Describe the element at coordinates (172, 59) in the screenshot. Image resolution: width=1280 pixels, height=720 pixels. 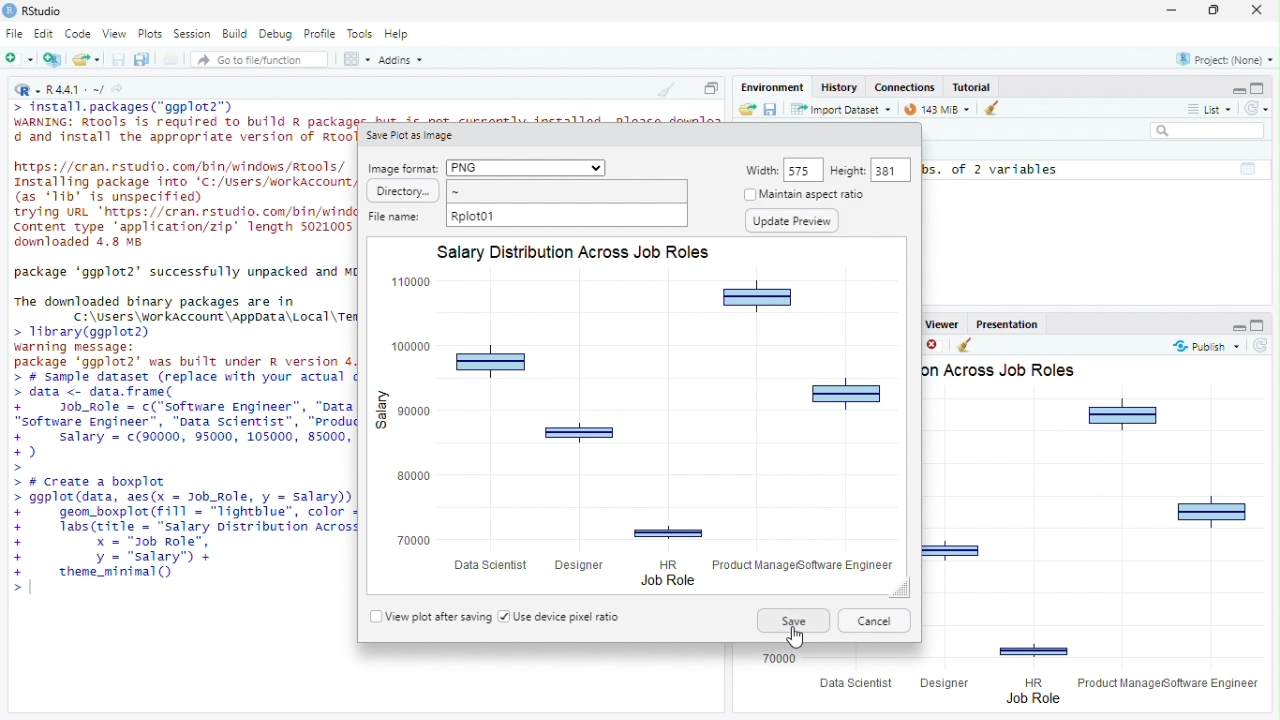
I see `print the current file` at that location.